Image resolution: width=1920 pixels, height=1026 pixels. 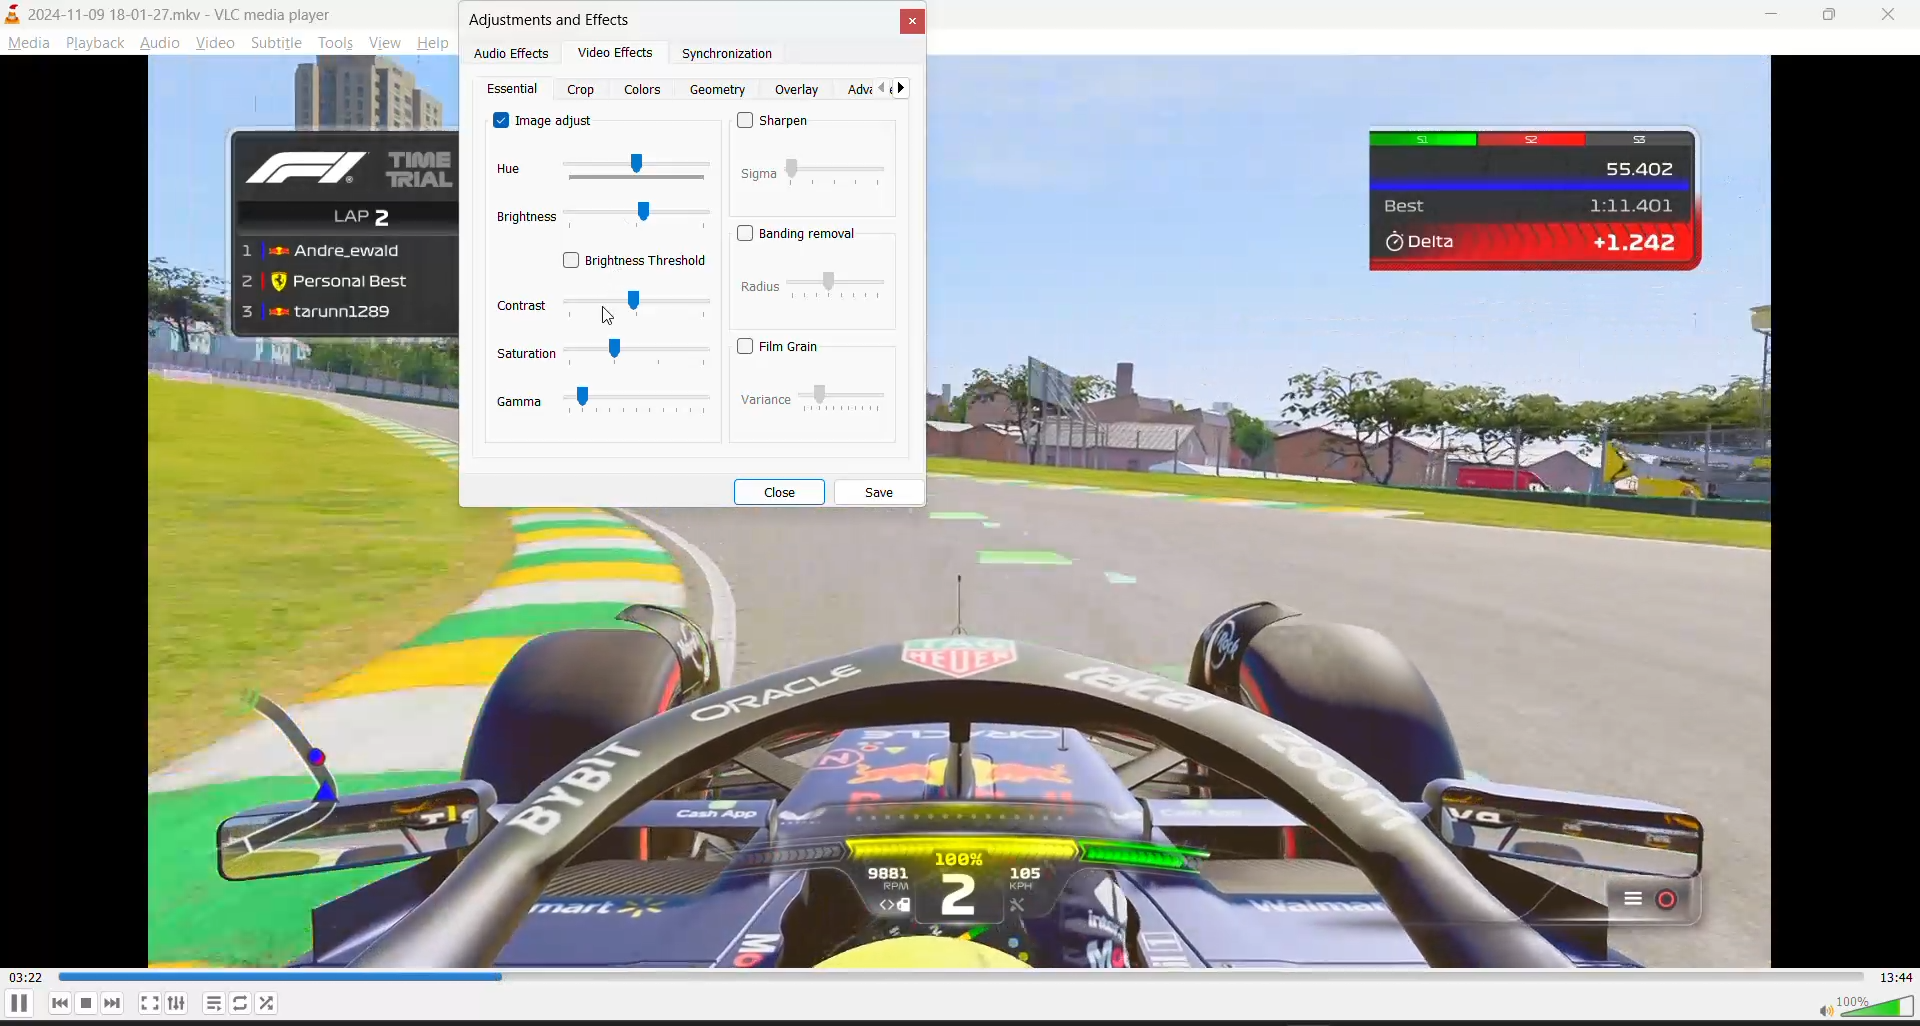 What do you see at coordinates (639, 398) in the screenshot?
I see `gamma slider` at bounding box center [639, 398].